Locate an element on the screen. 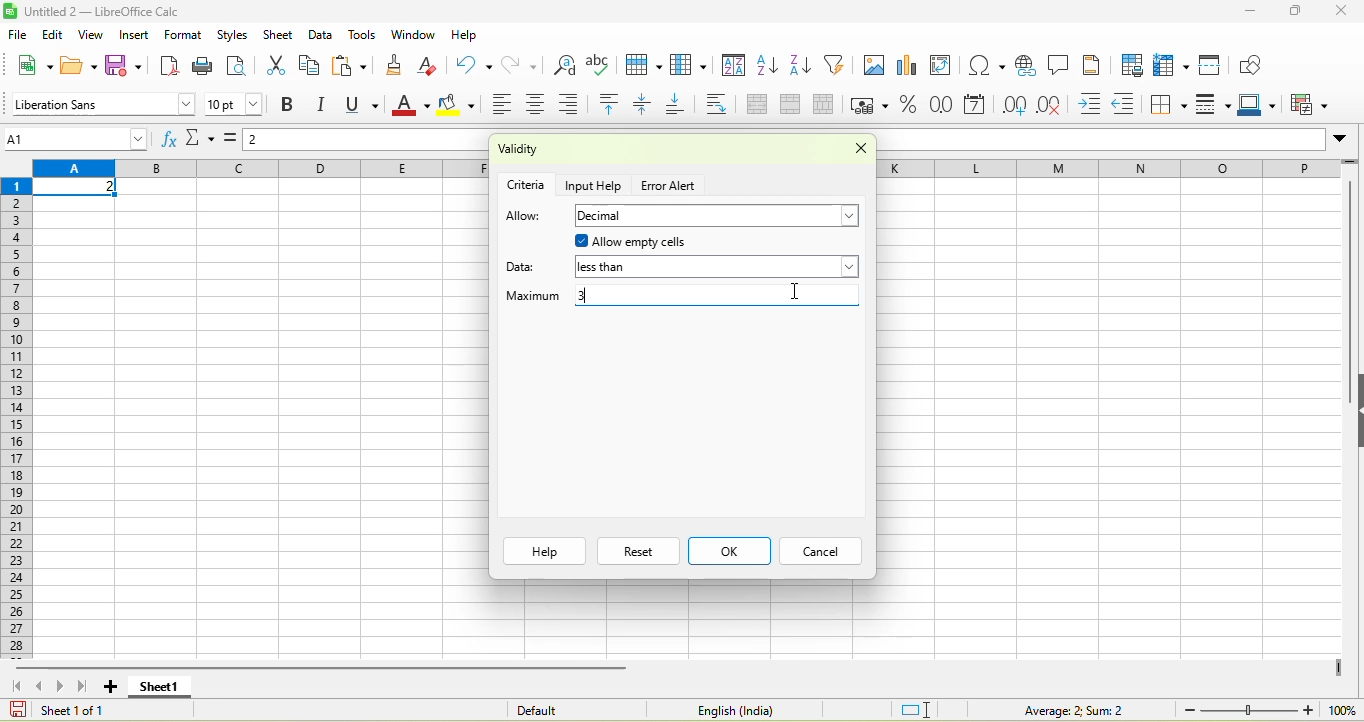  redo is located at coordinates (526, 64).